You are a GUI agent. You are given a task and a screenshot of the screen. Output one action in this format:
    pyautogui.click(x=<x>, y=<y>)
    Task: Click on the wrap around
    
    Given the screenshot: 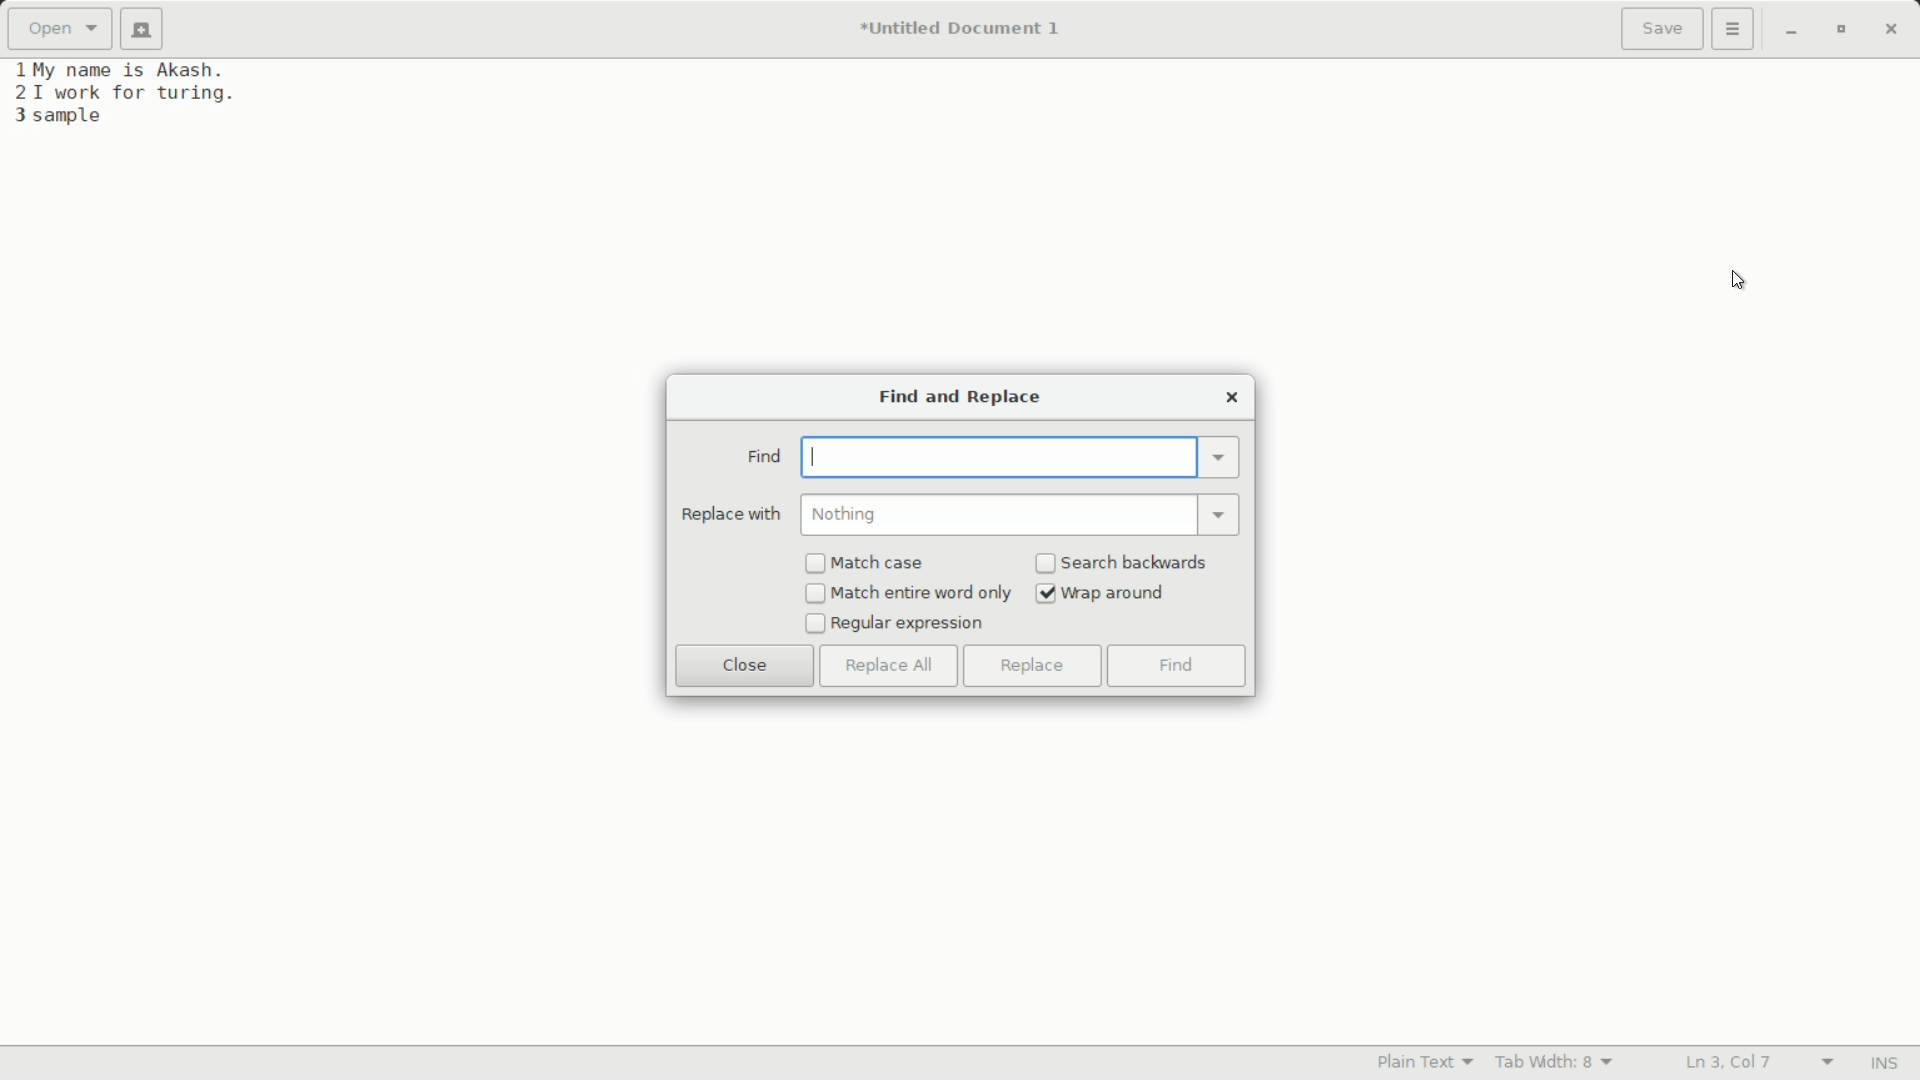 What is the action you would take?
    pyautogui.click(x=1117, y=594)
    